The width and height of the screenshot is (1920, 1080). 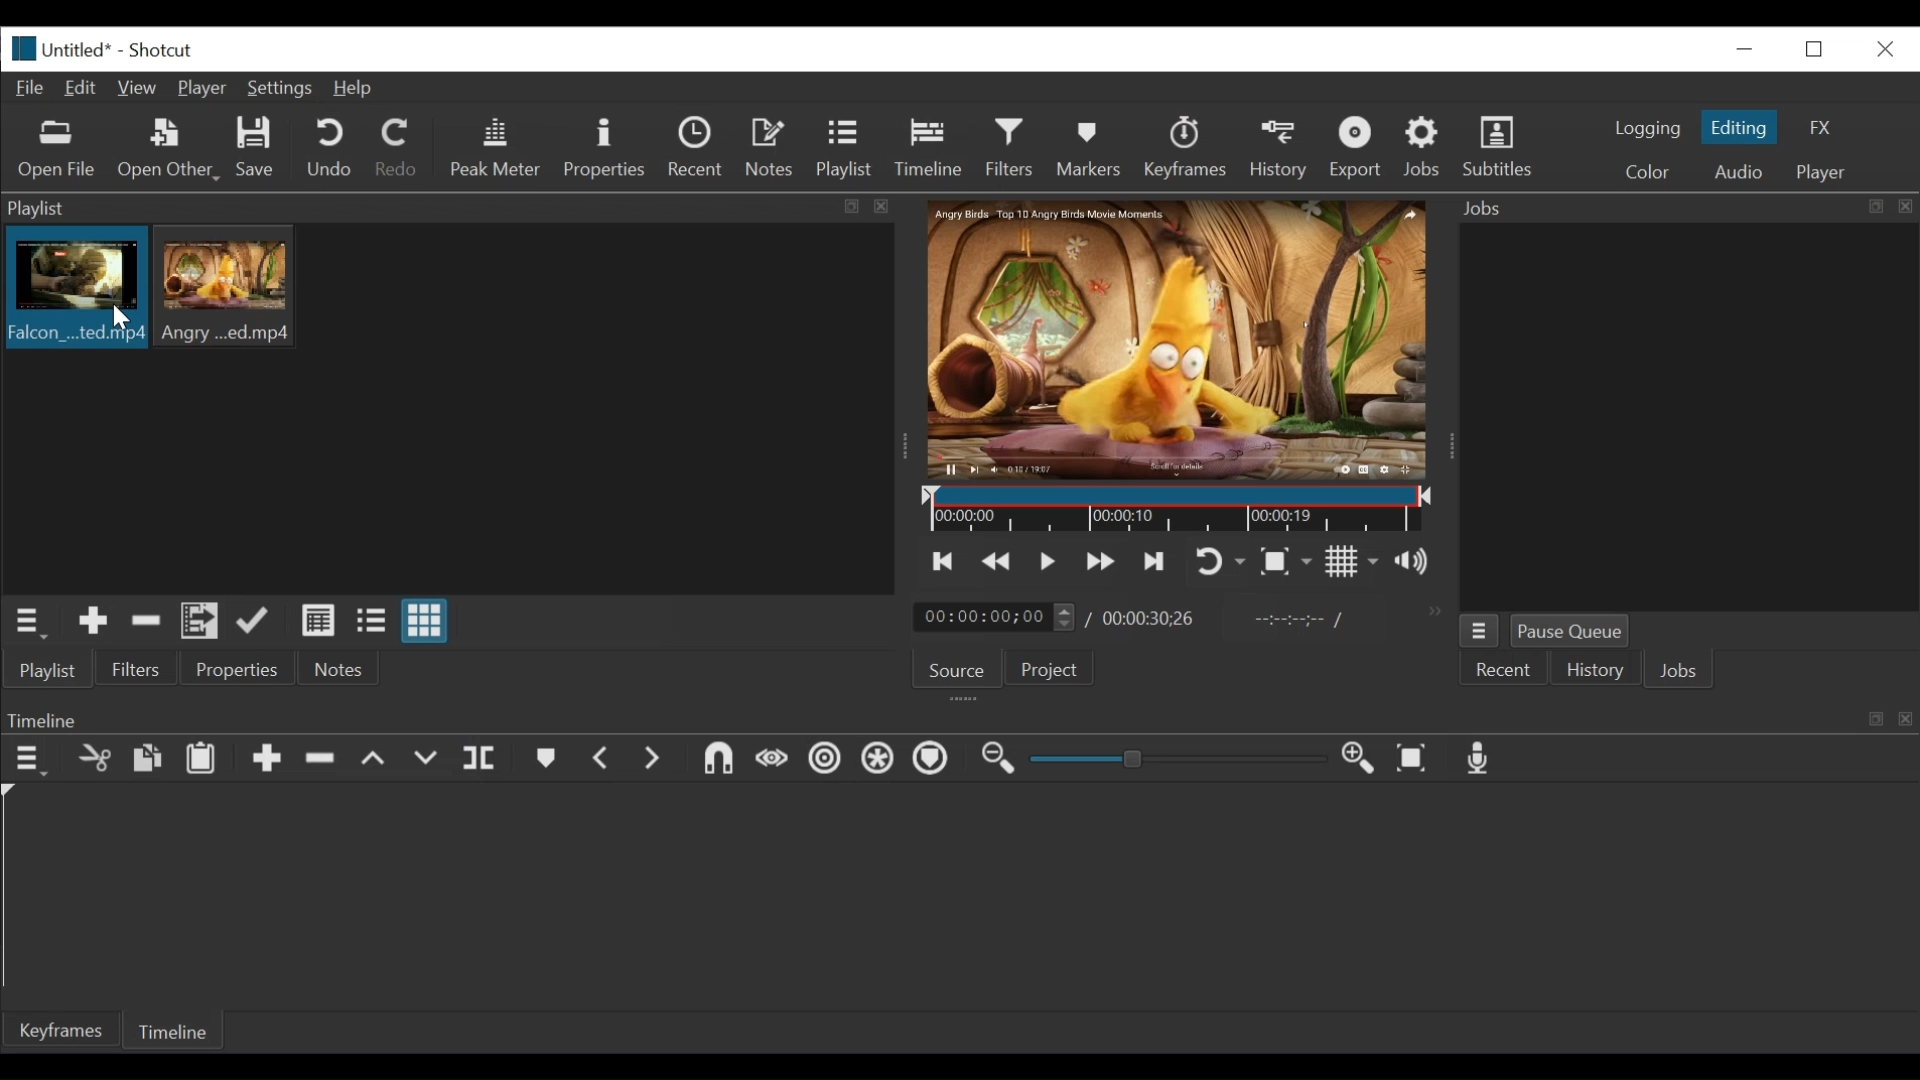 What do you see at coordinates (997, 562) in the screenshot?
I see `play quickly backward` at bounding box center [997, 562].